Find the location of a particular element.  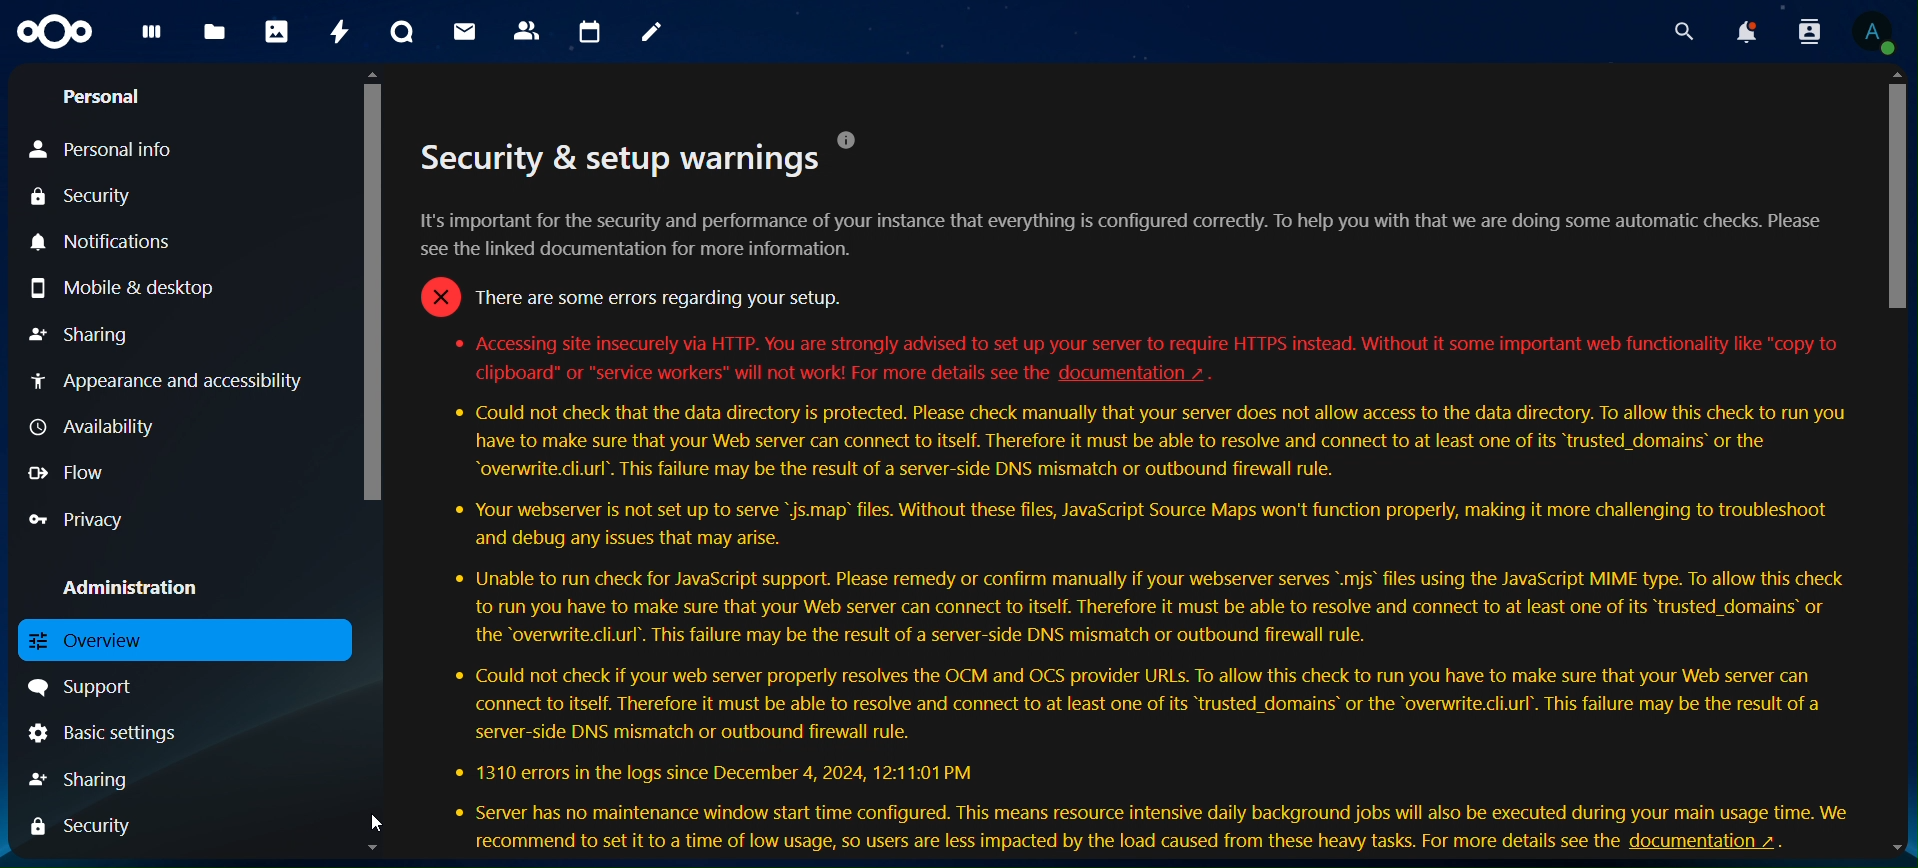

talk is located at coordinates (403, 31).